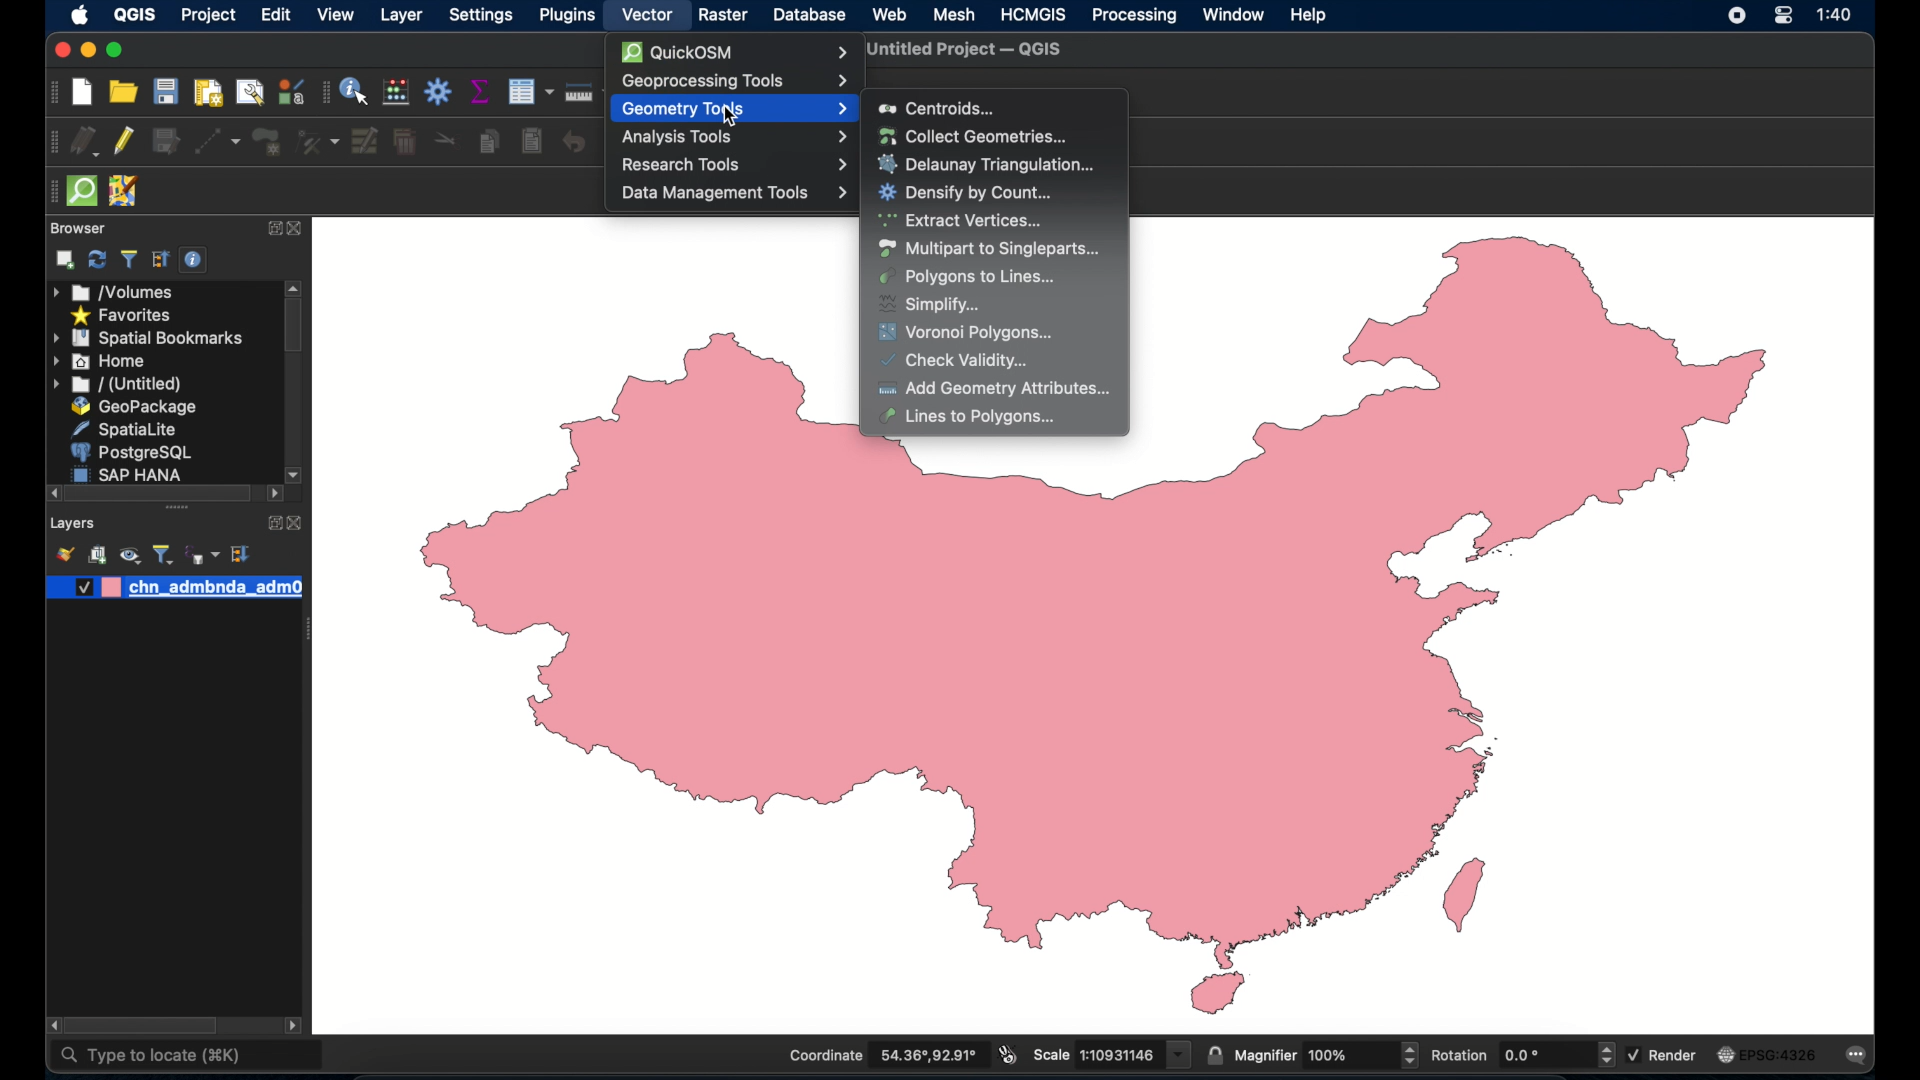 This screenshot has height=1080, width=1920. What do you see at coordinates (1033, 14) in the screenshot?
I see `HCMGIS` at bounding box center [1033, 14].